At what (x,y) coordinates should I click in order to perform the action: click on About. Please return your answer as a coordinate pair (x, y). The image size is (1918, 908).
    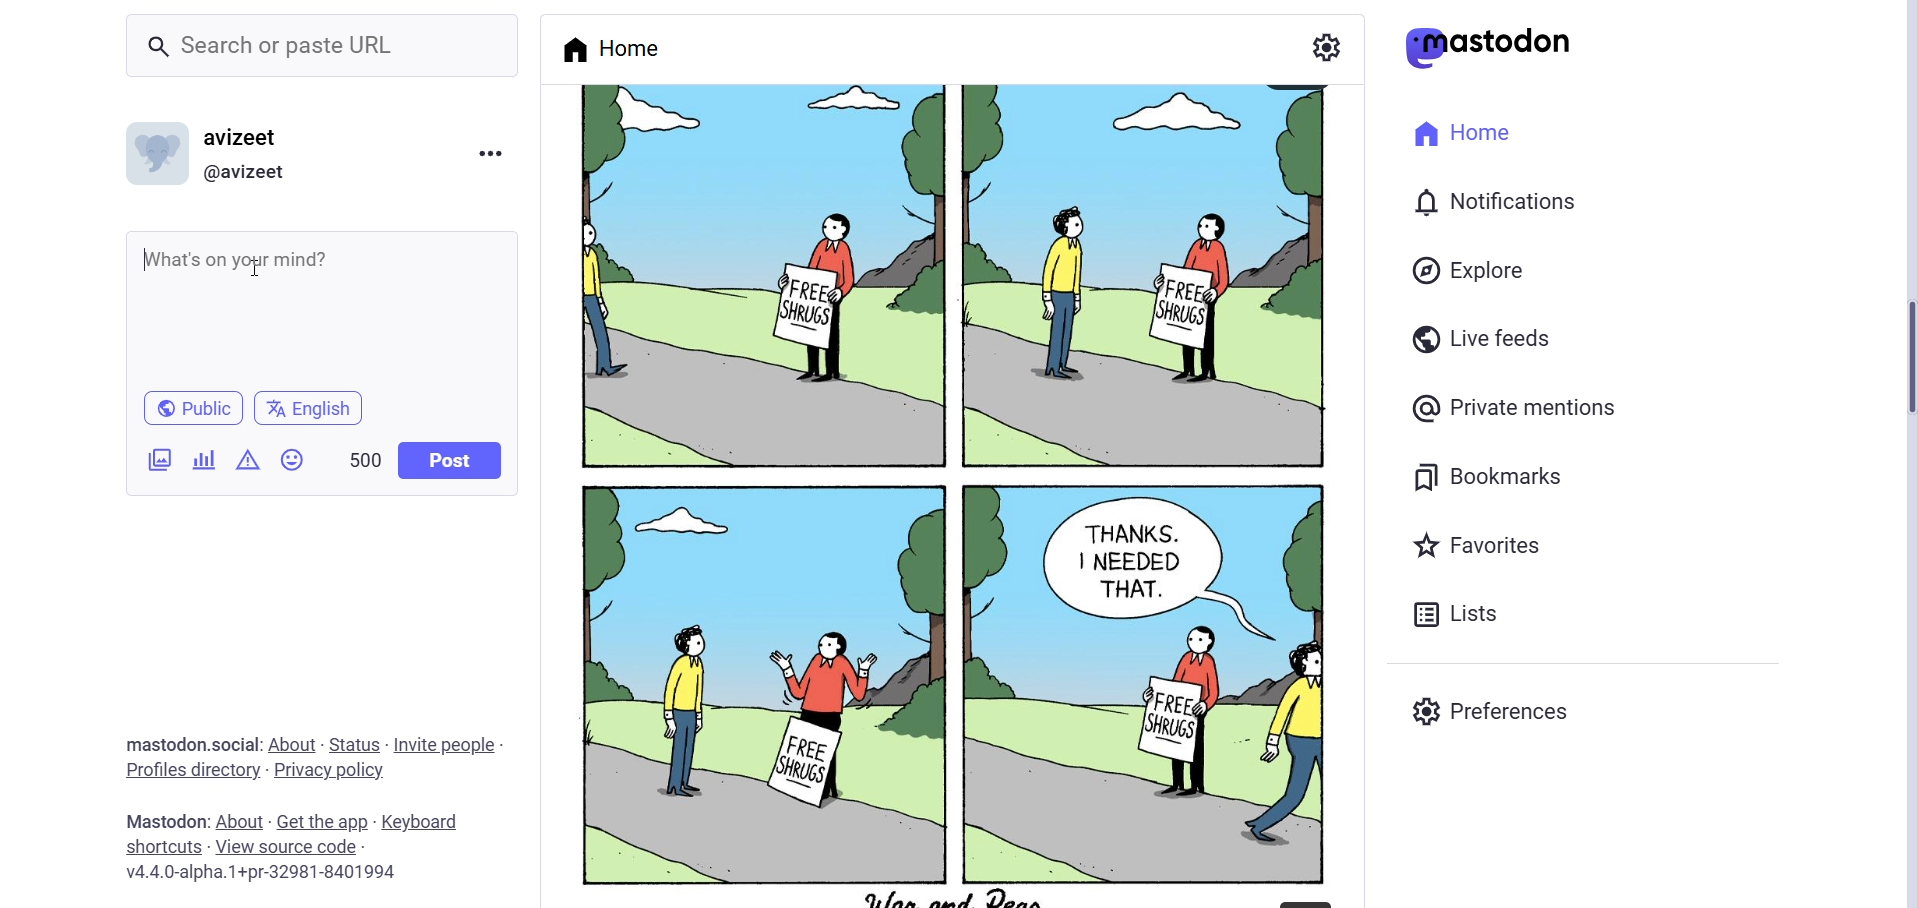
    Looking at the image, I should click on (295, 742).